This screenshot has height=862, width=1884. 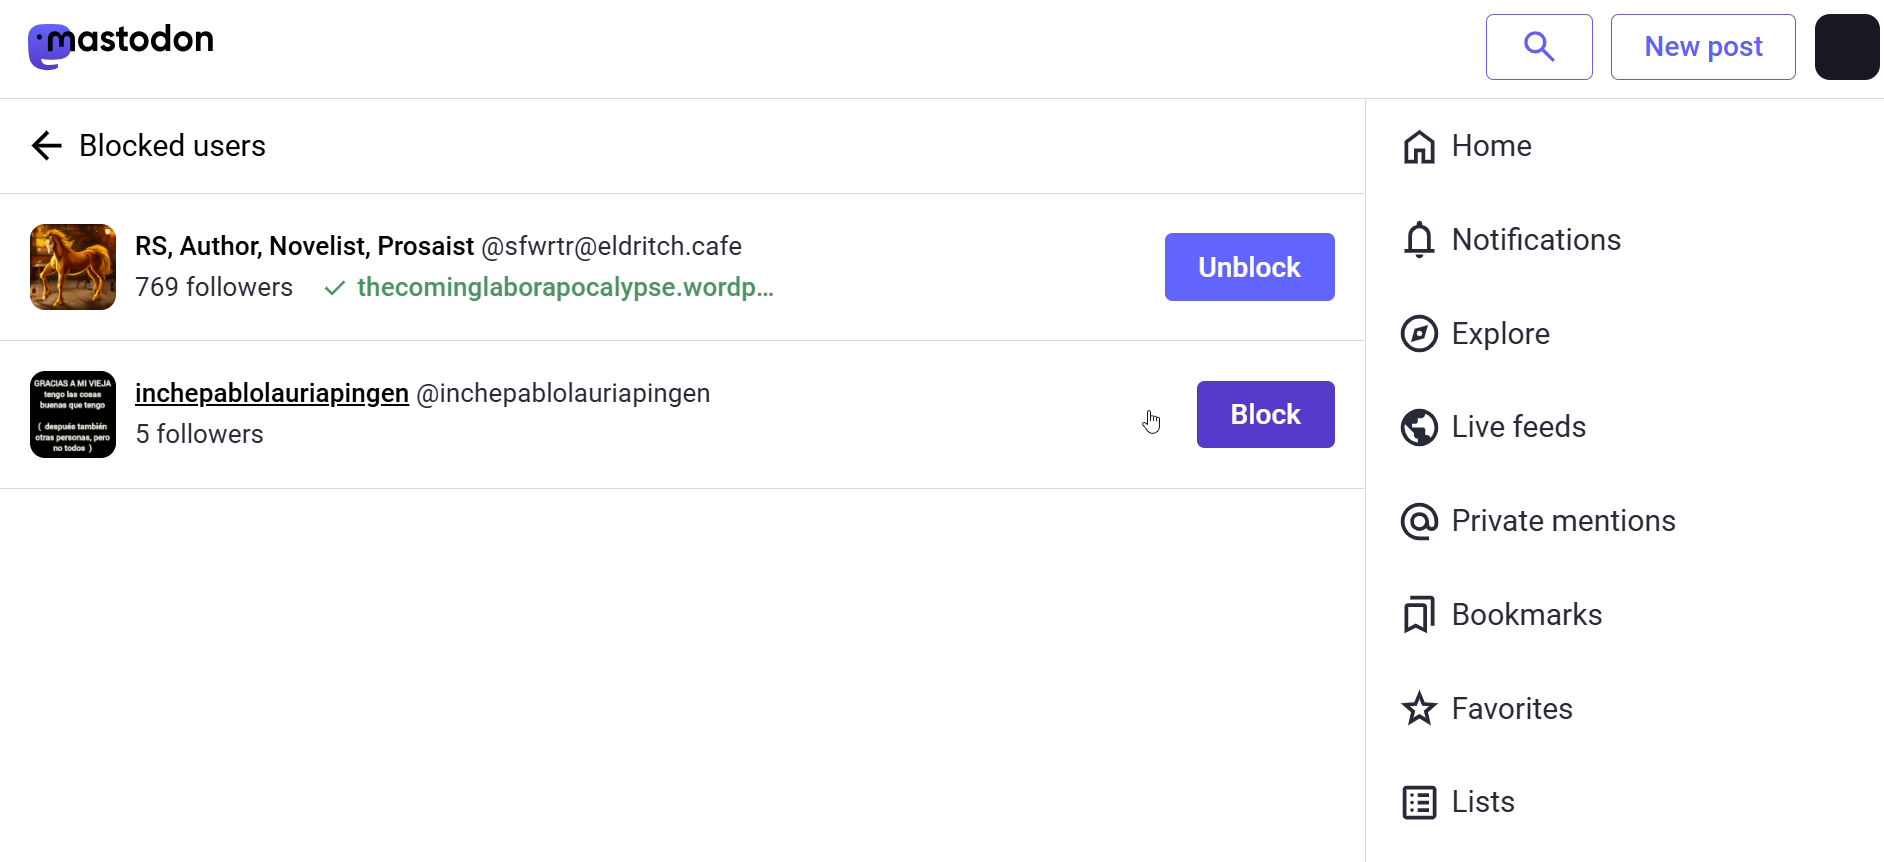 What do you see at coordinates (1477, 150) in the screenshot?
I see `home ` at bounding box center [1477, 150].